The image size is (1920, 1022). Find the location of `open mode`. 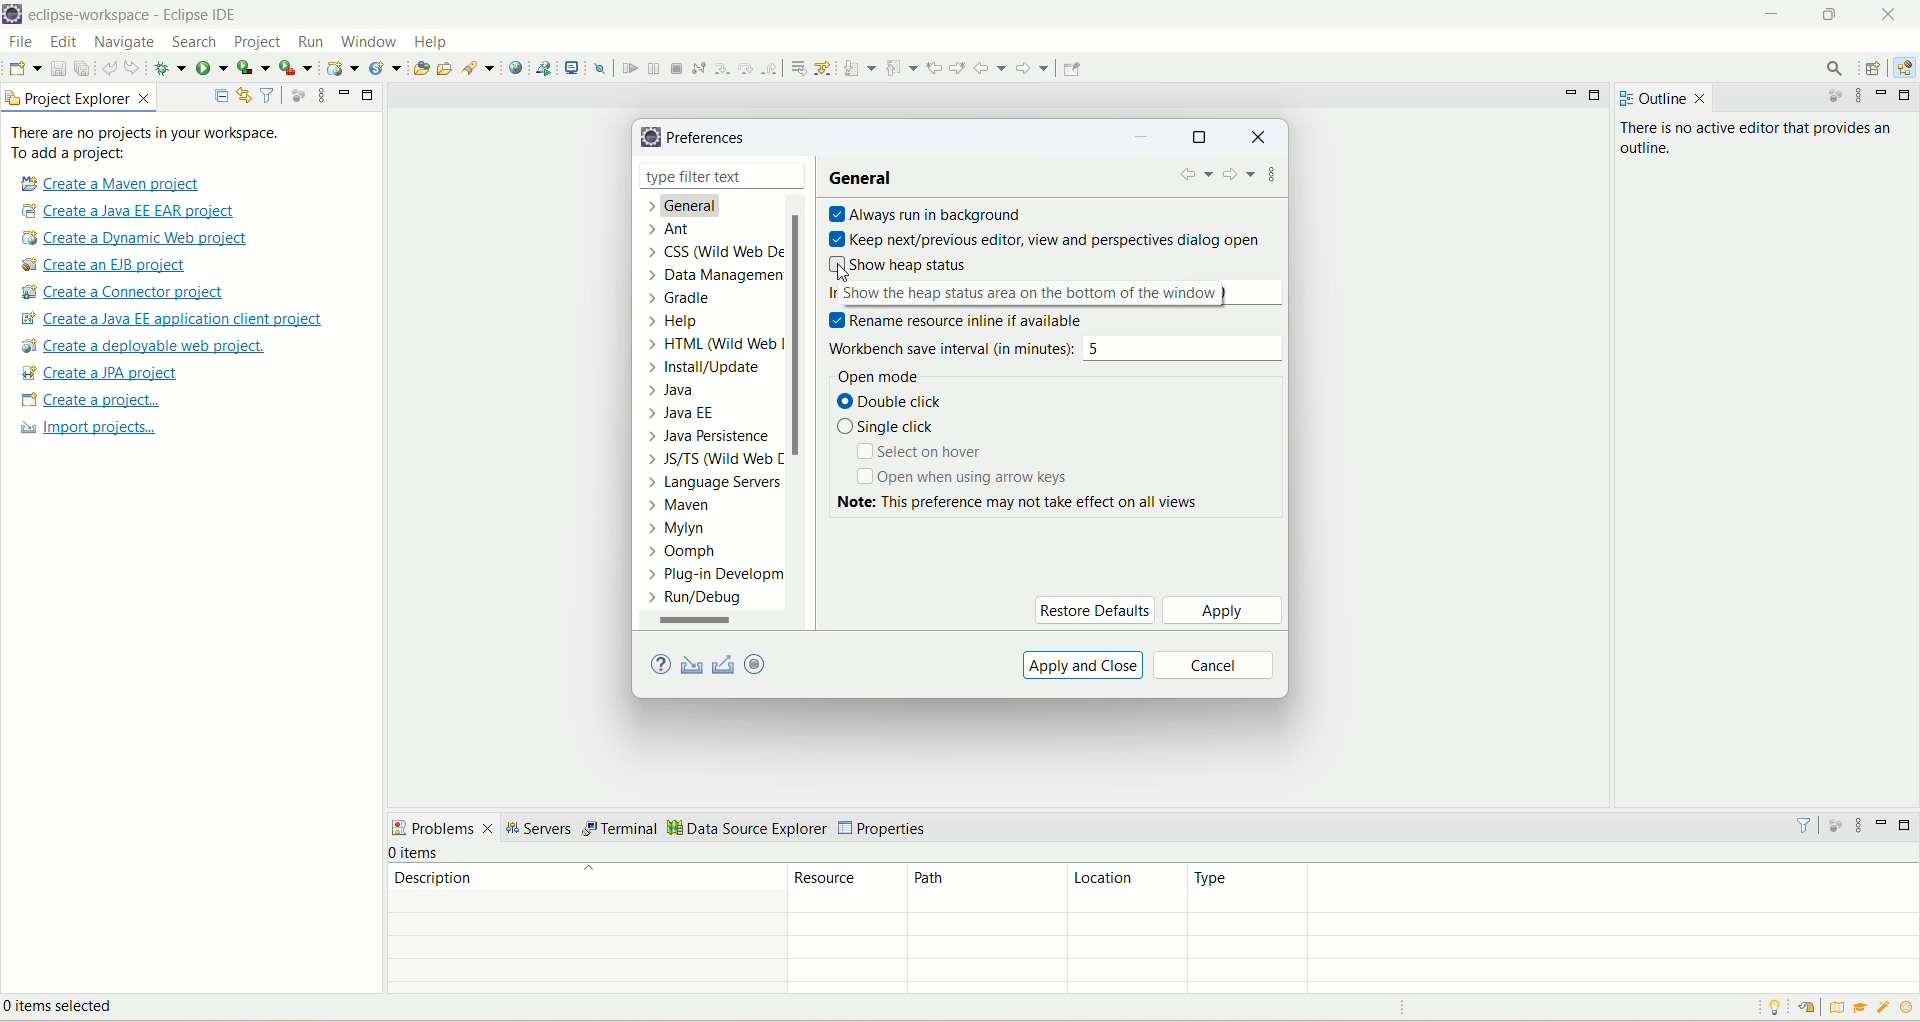

open mode is located at coordinates (874, 375).